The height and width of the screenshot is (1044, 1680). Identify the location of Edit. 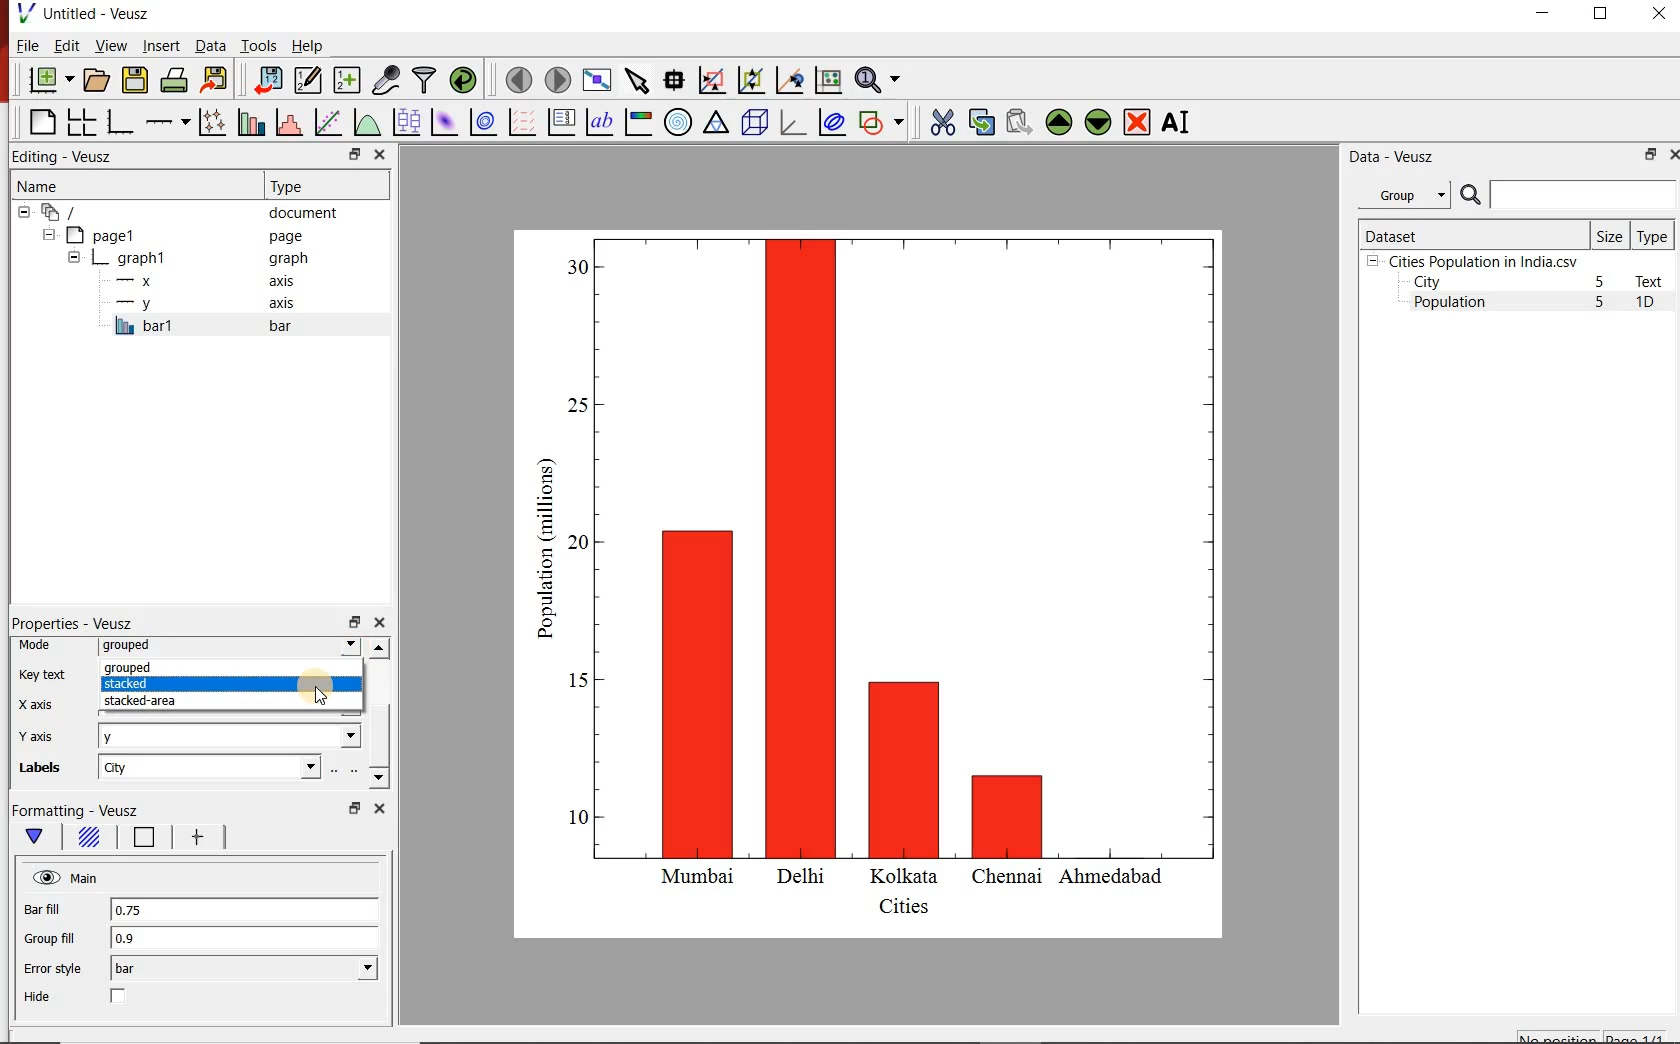
(65, 46).